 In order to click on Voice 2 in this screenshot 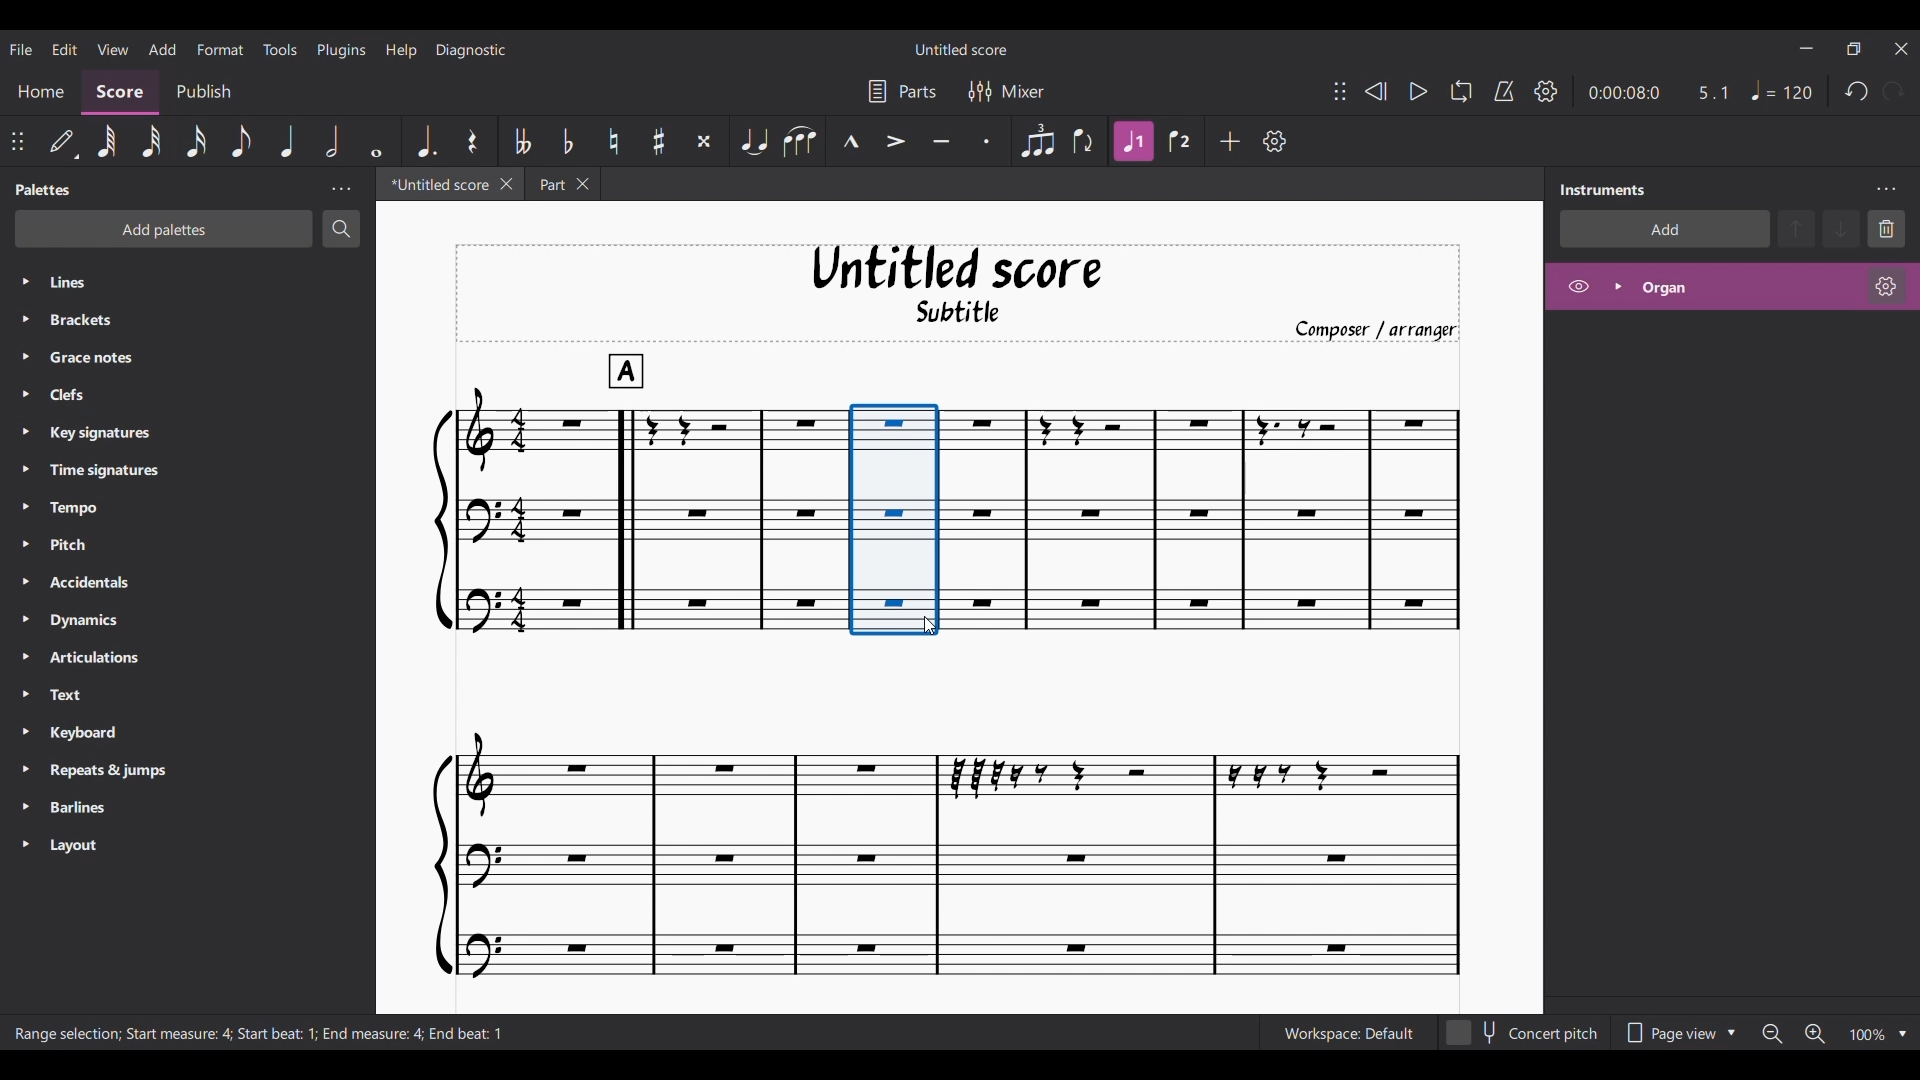, I will do `click(1181, 141)`.